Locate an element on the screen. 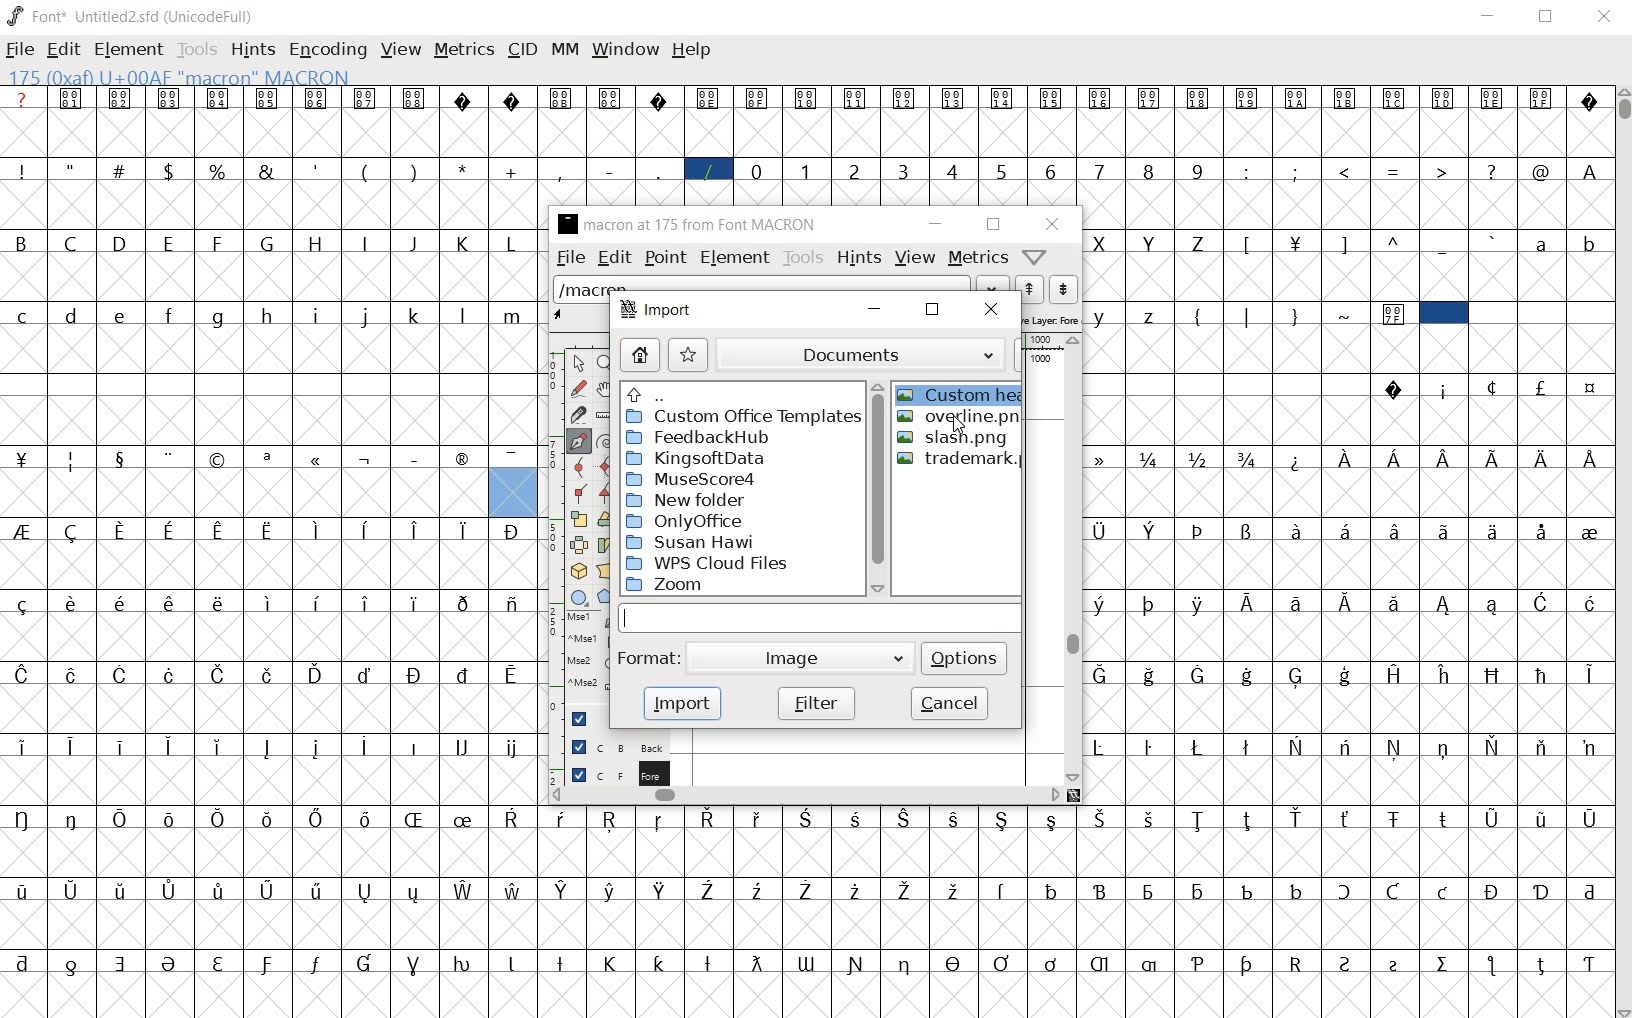 The width and height of the screenshot is (1632, 1018). Symbol is located at coordinates (1248, 601).